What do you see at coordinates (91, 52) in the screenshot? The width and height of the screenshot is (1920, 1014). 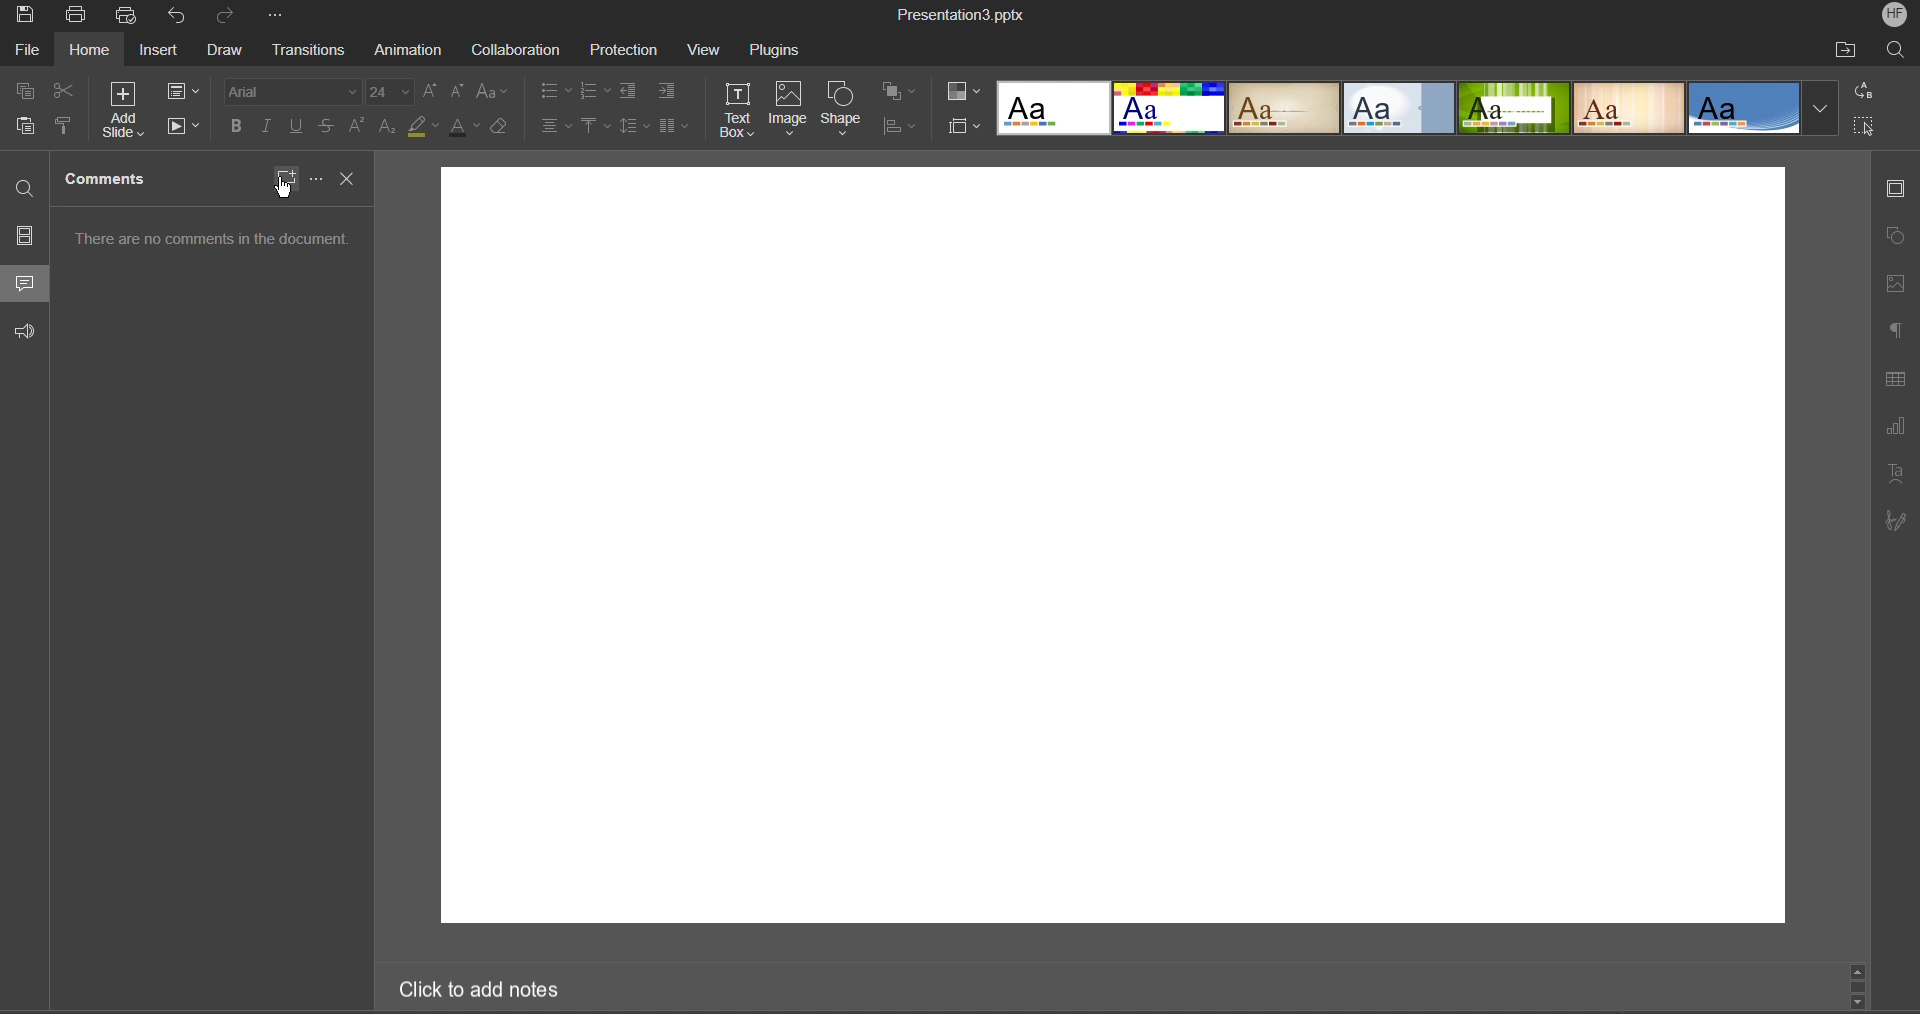 I see `home` at bounding box center [91, 52].